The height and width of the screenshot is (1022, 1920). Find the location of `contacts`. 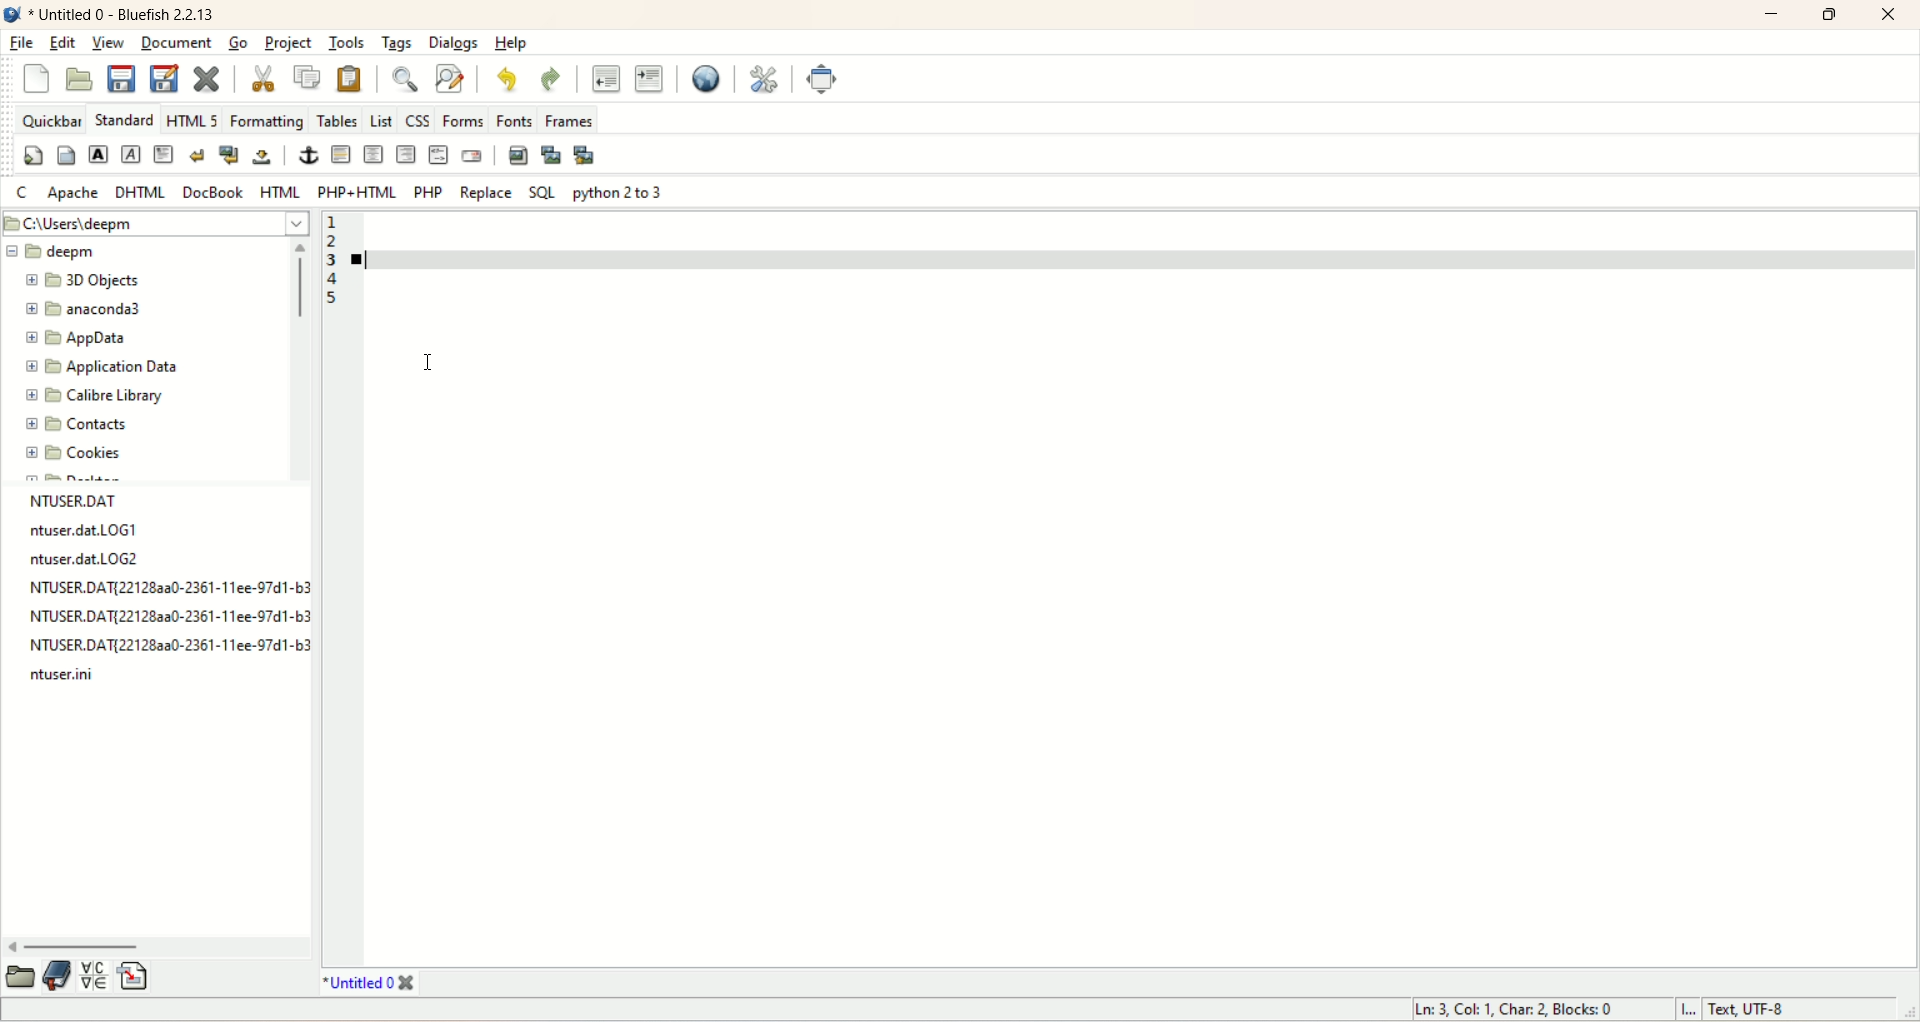

contacts is located at coordinates (78, 425).